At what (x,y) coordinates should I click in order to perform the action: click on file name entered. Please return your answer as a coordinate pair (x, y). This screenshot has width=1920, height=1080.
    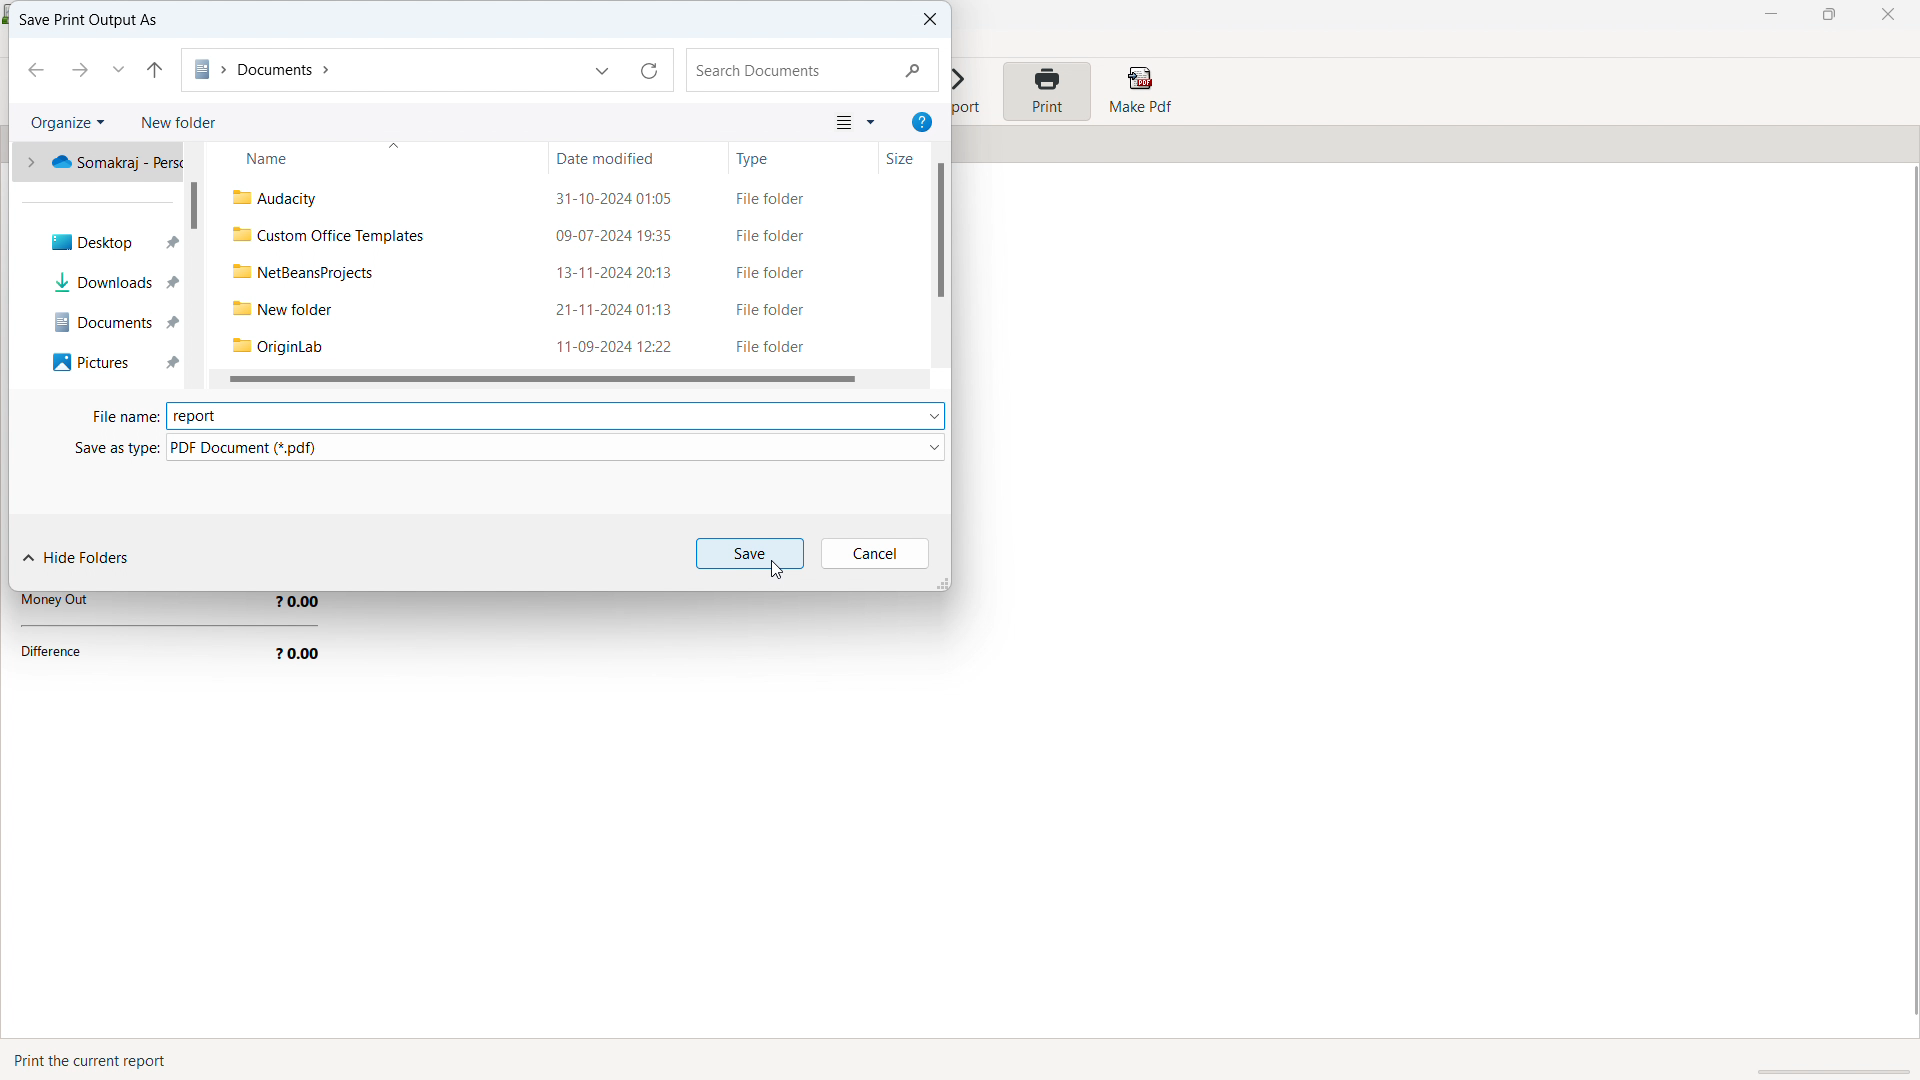
    Looking at the image, I should click on (554, 416).